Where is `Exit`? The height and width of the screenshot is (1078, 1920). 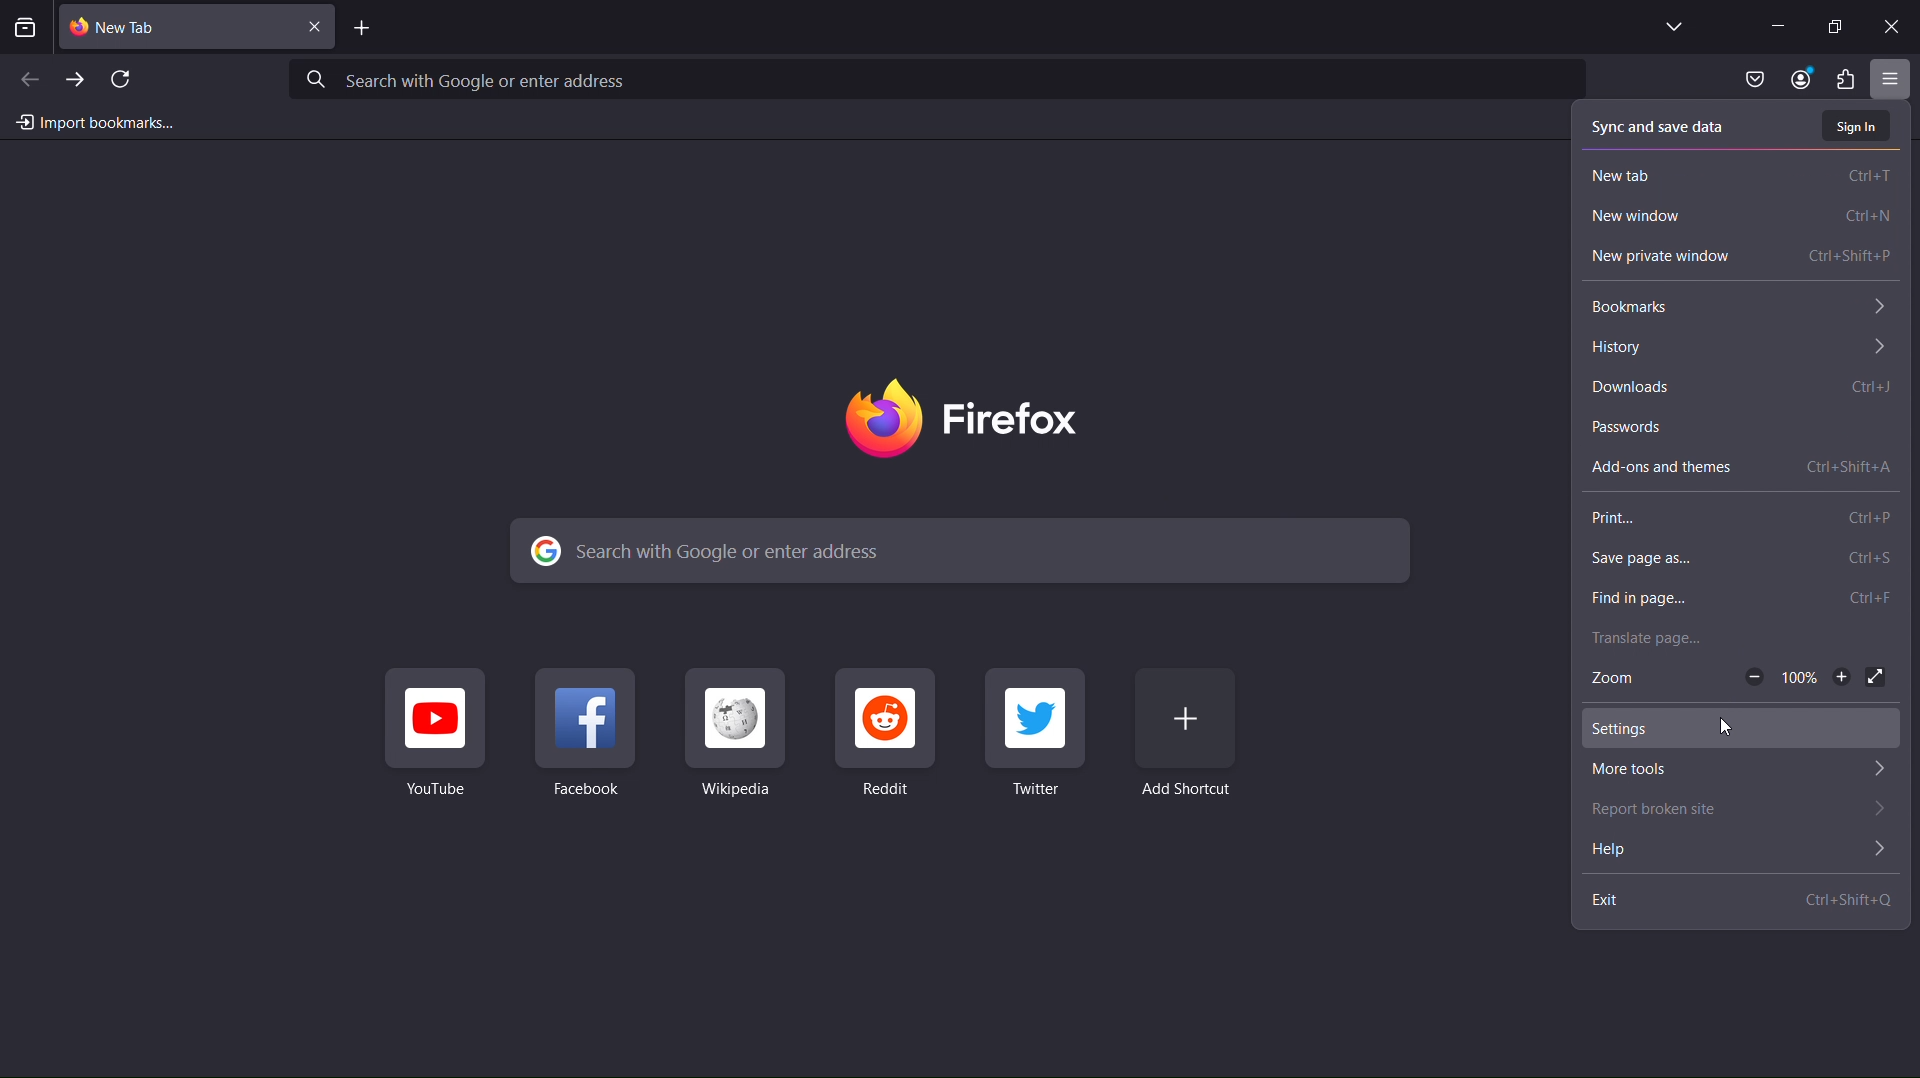 Exit is located at coordinates (1741, 905).